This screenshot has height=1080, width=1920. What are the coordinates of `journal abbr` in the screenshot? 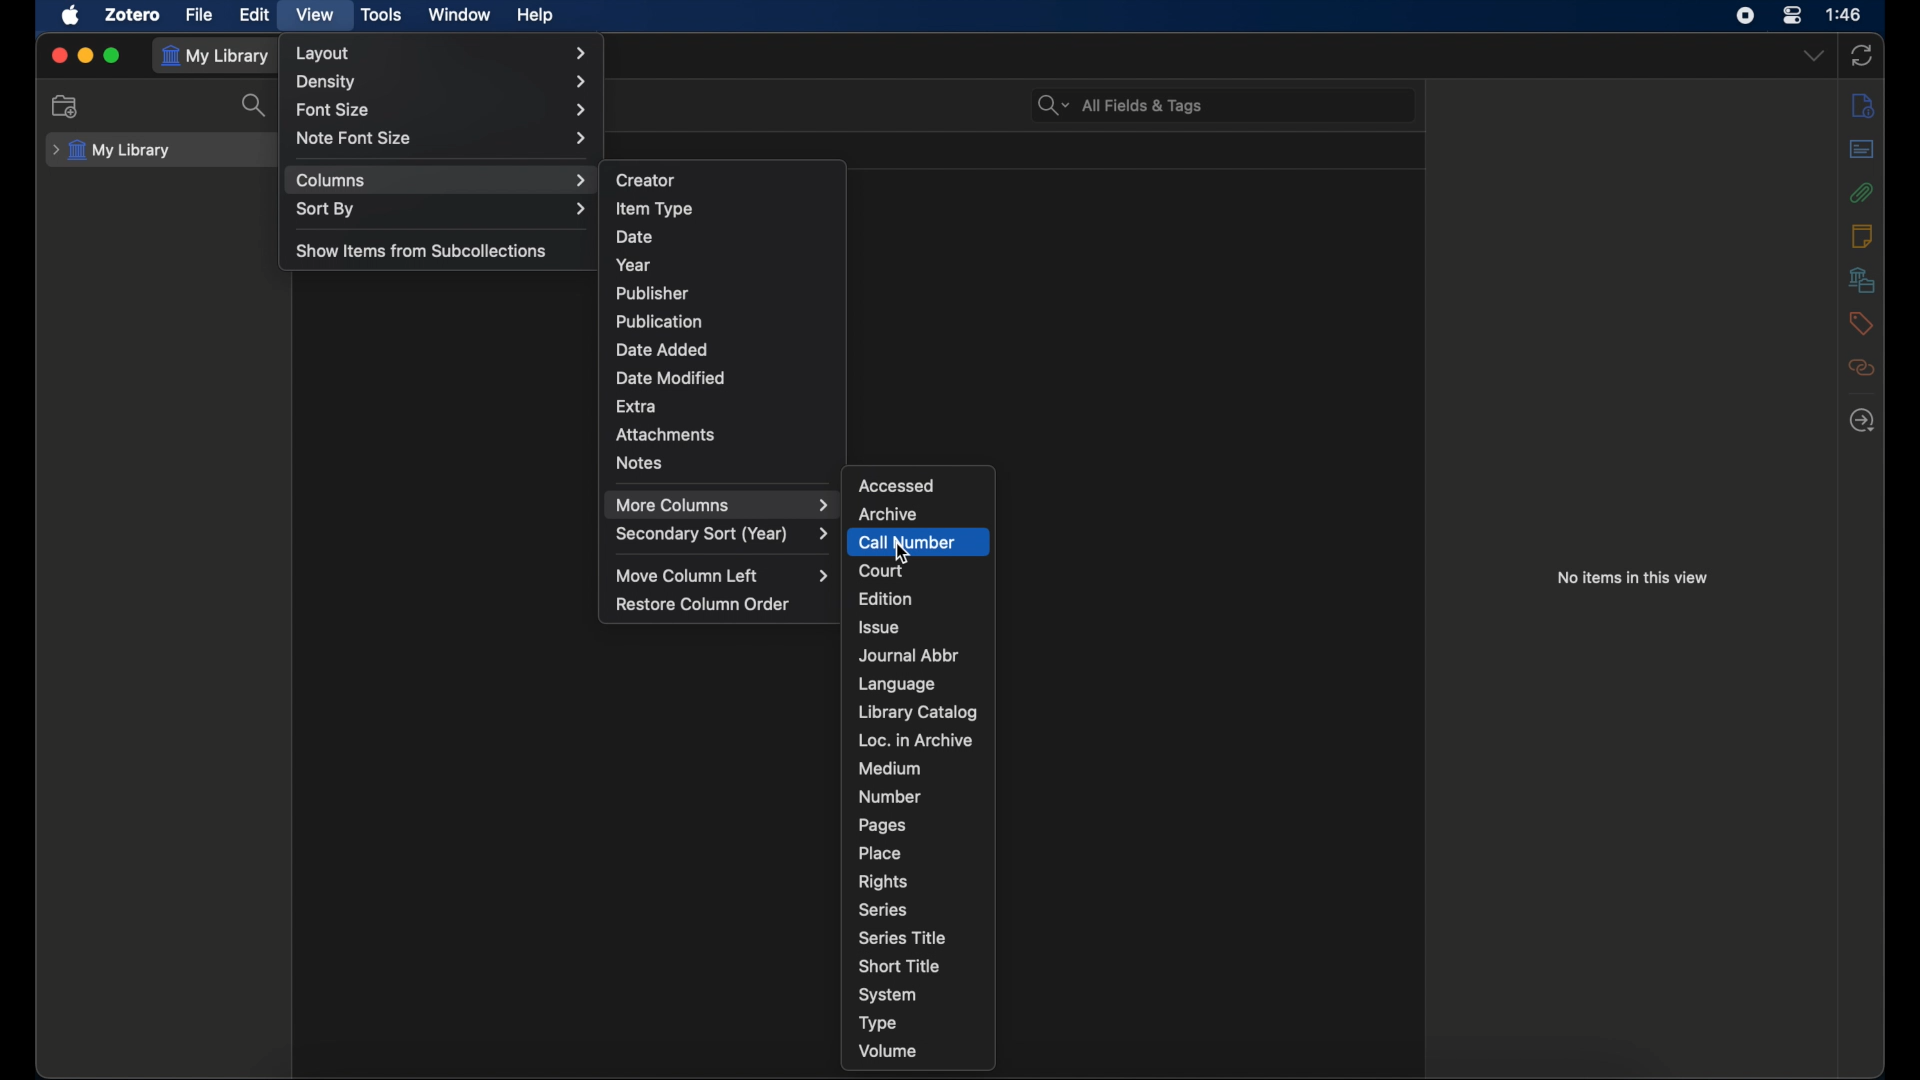 It's located at (908, 655).